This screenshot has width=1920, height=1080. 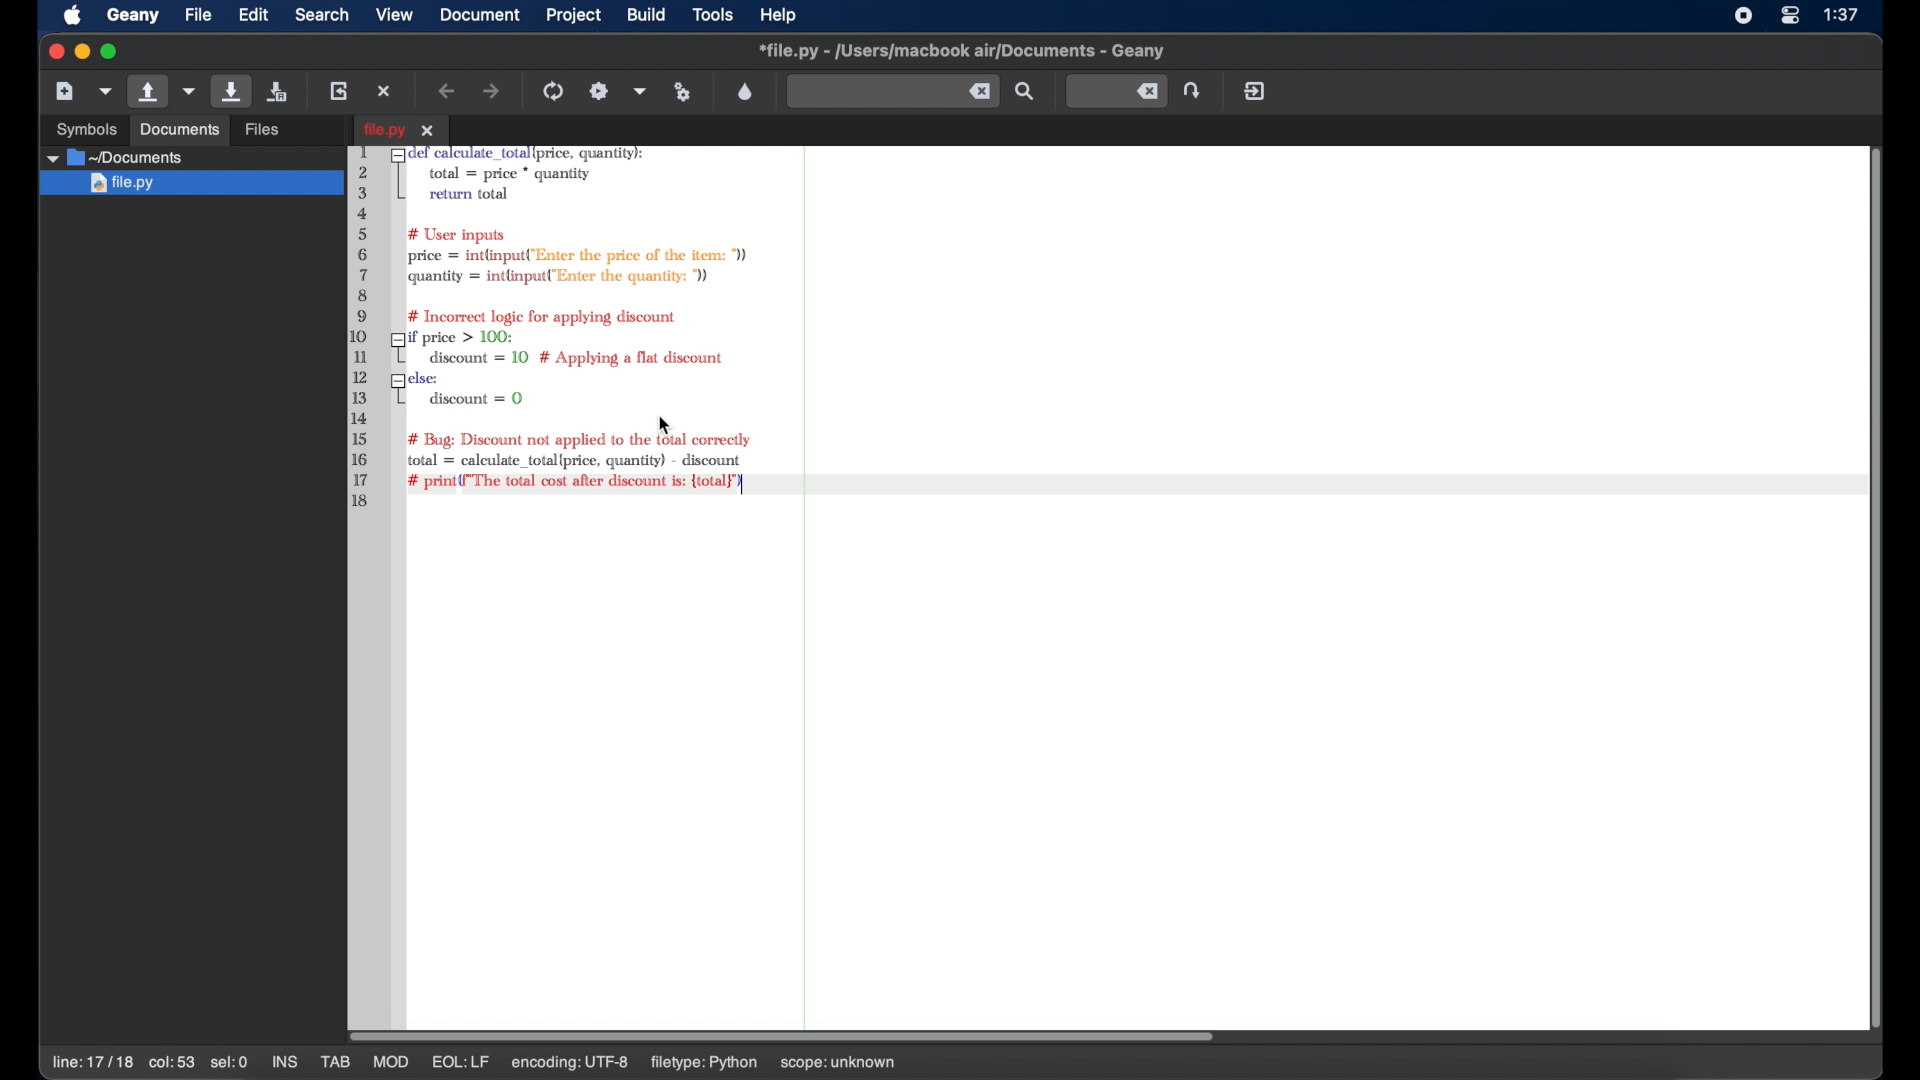 What do you see at coordinates (568, 1064) in the screenshot?
I see `encoding: utf-8` at bounding box center [568, 1064].